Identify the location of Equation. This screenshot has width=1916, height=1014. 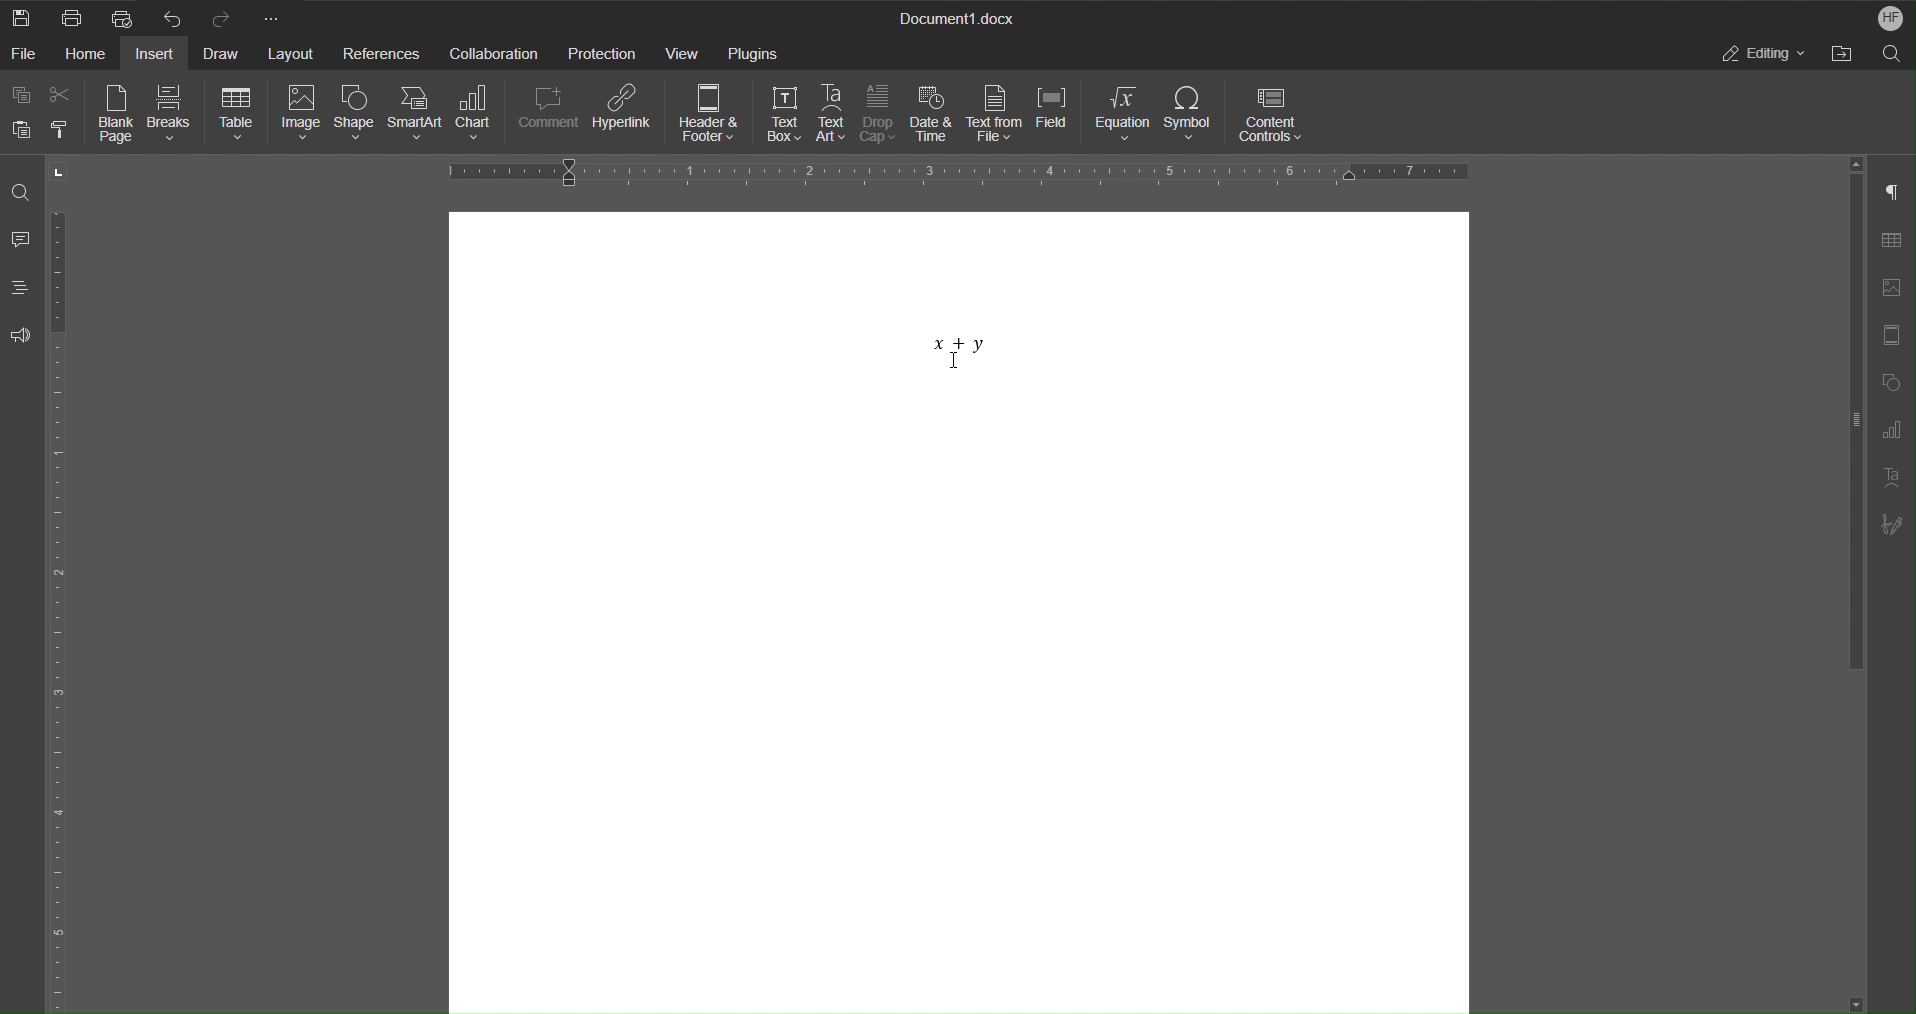
(1122, 112).